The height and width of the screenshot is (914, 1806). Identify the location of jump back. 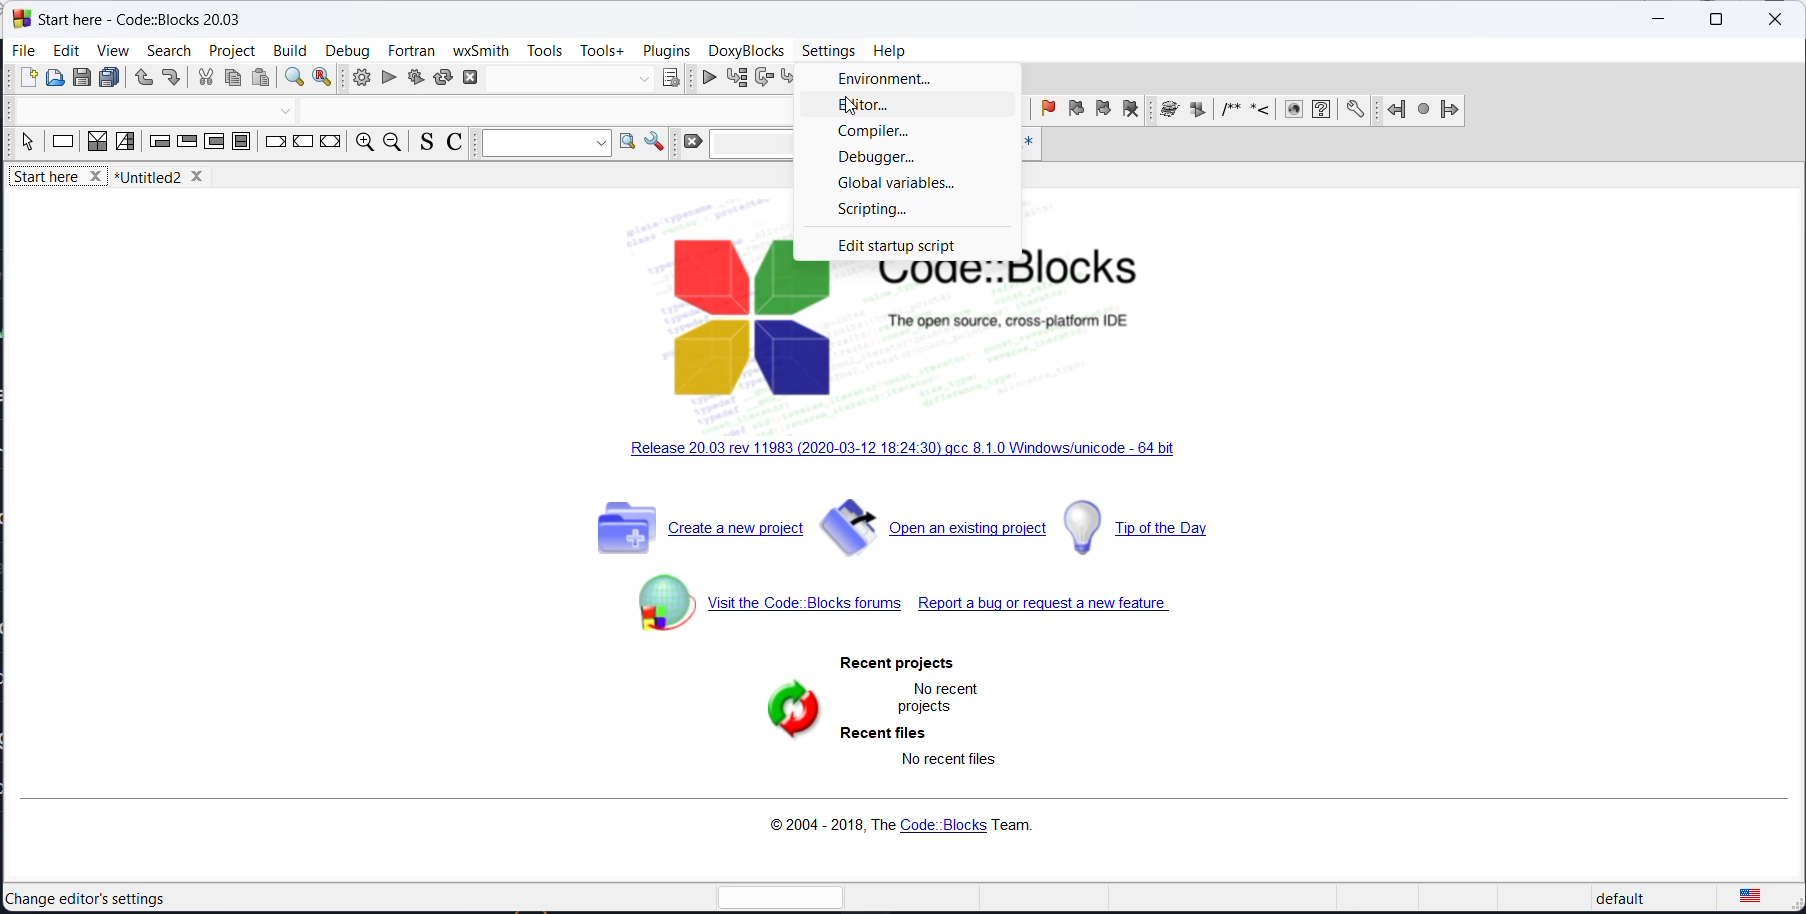
(1392, 110).